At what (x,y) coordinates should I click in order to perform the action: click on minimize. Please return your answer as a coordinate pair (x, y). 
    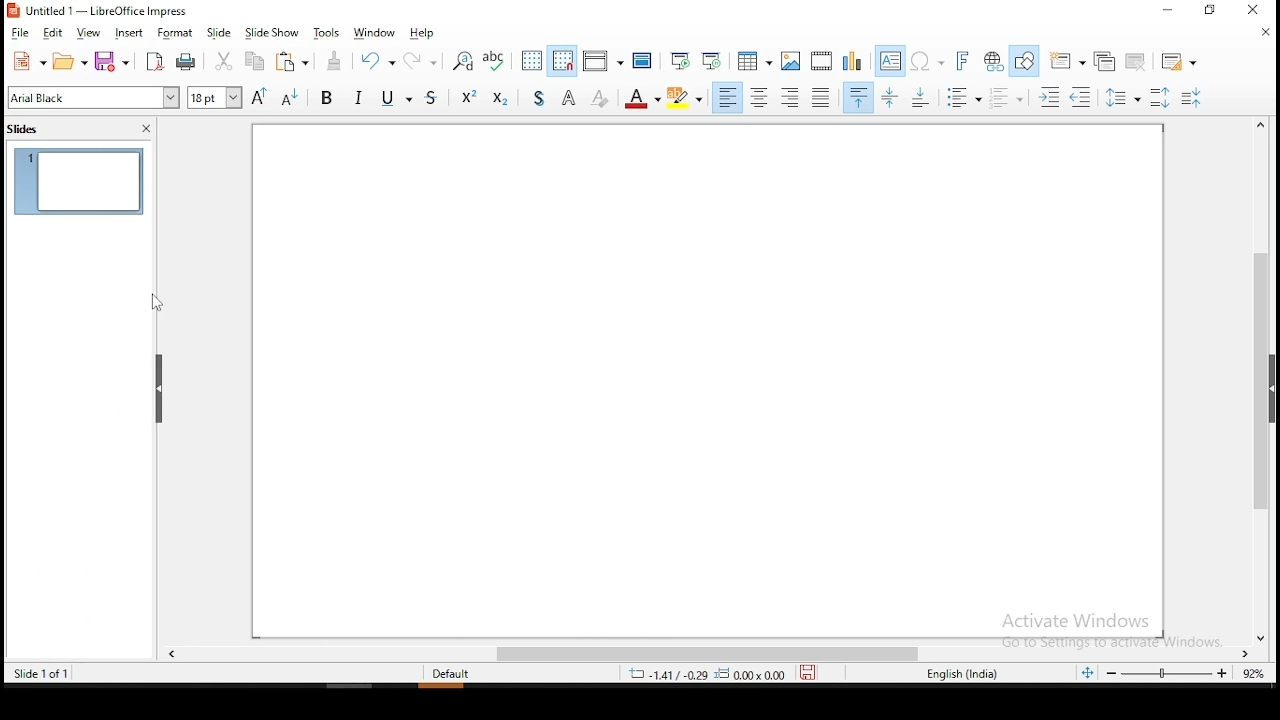
    Looking at the image, I should click on (1167, 11).